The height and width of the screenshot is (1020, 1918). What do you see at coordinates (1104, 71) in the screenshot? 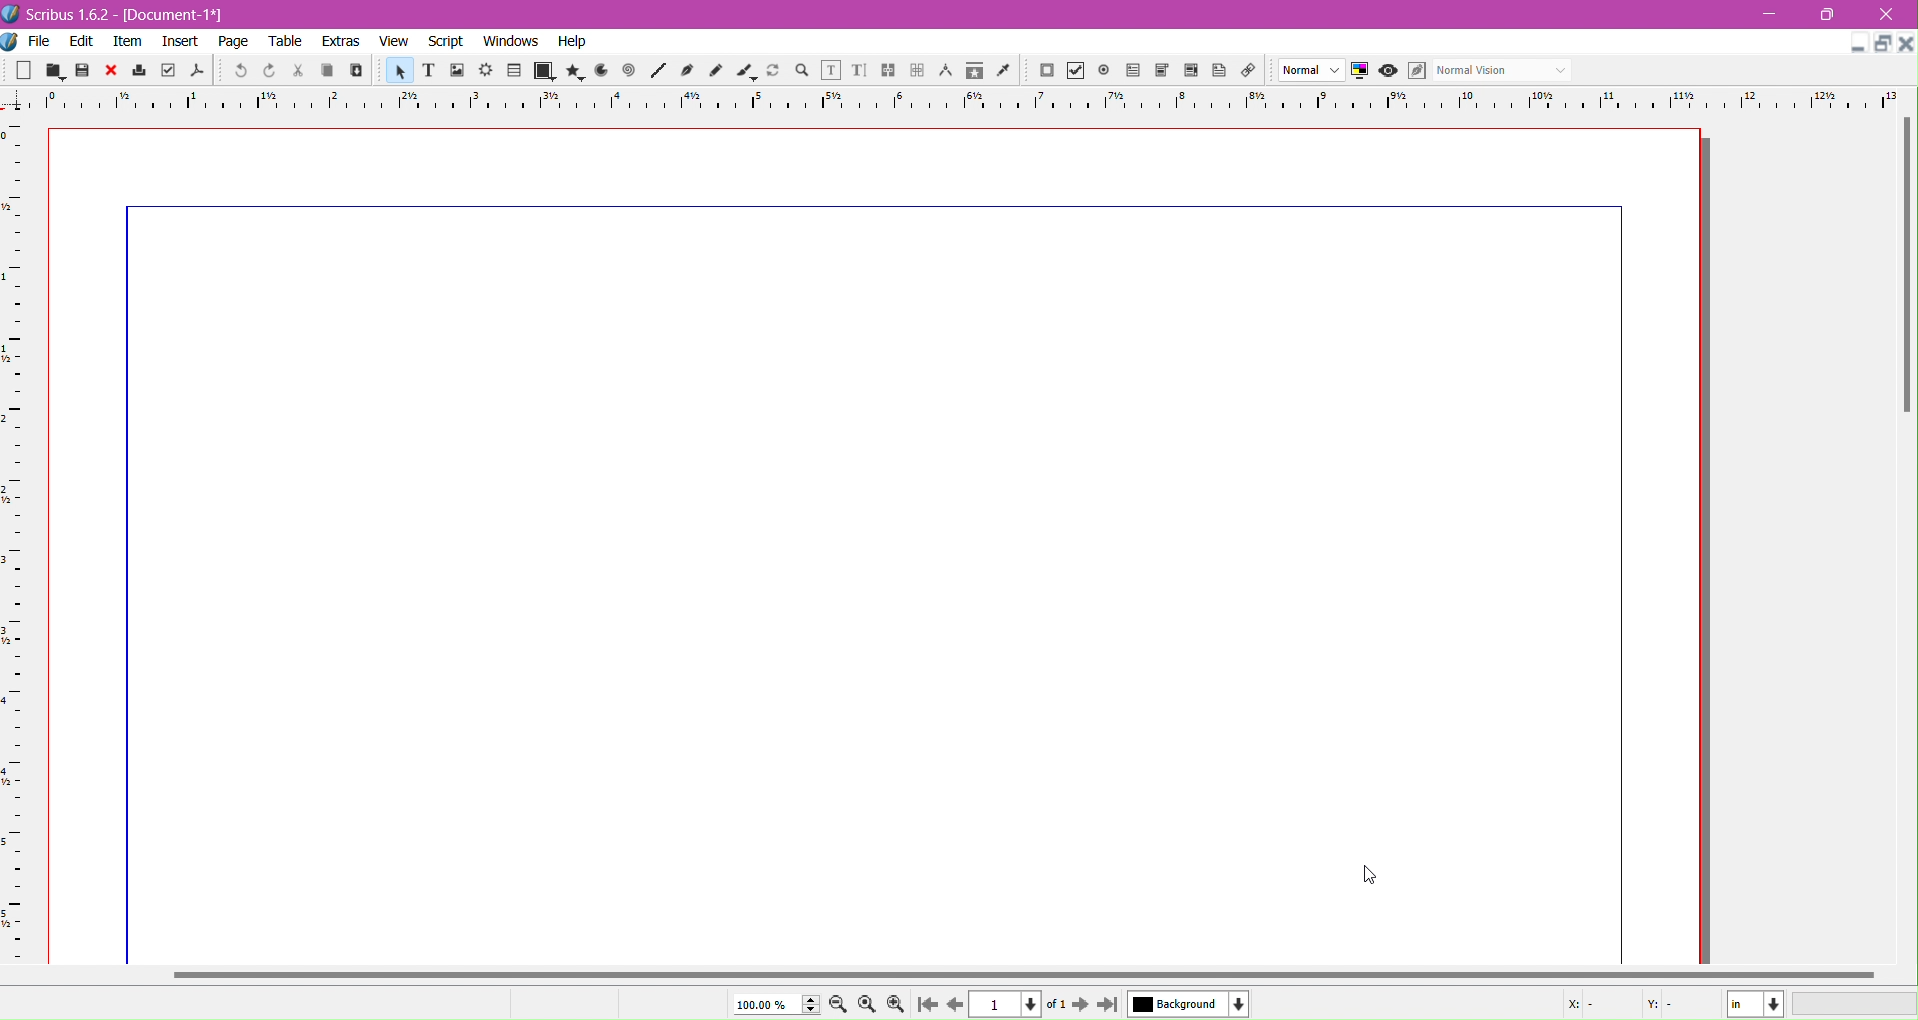
I see `pdf radio button` at bounding box center [1104, 71].